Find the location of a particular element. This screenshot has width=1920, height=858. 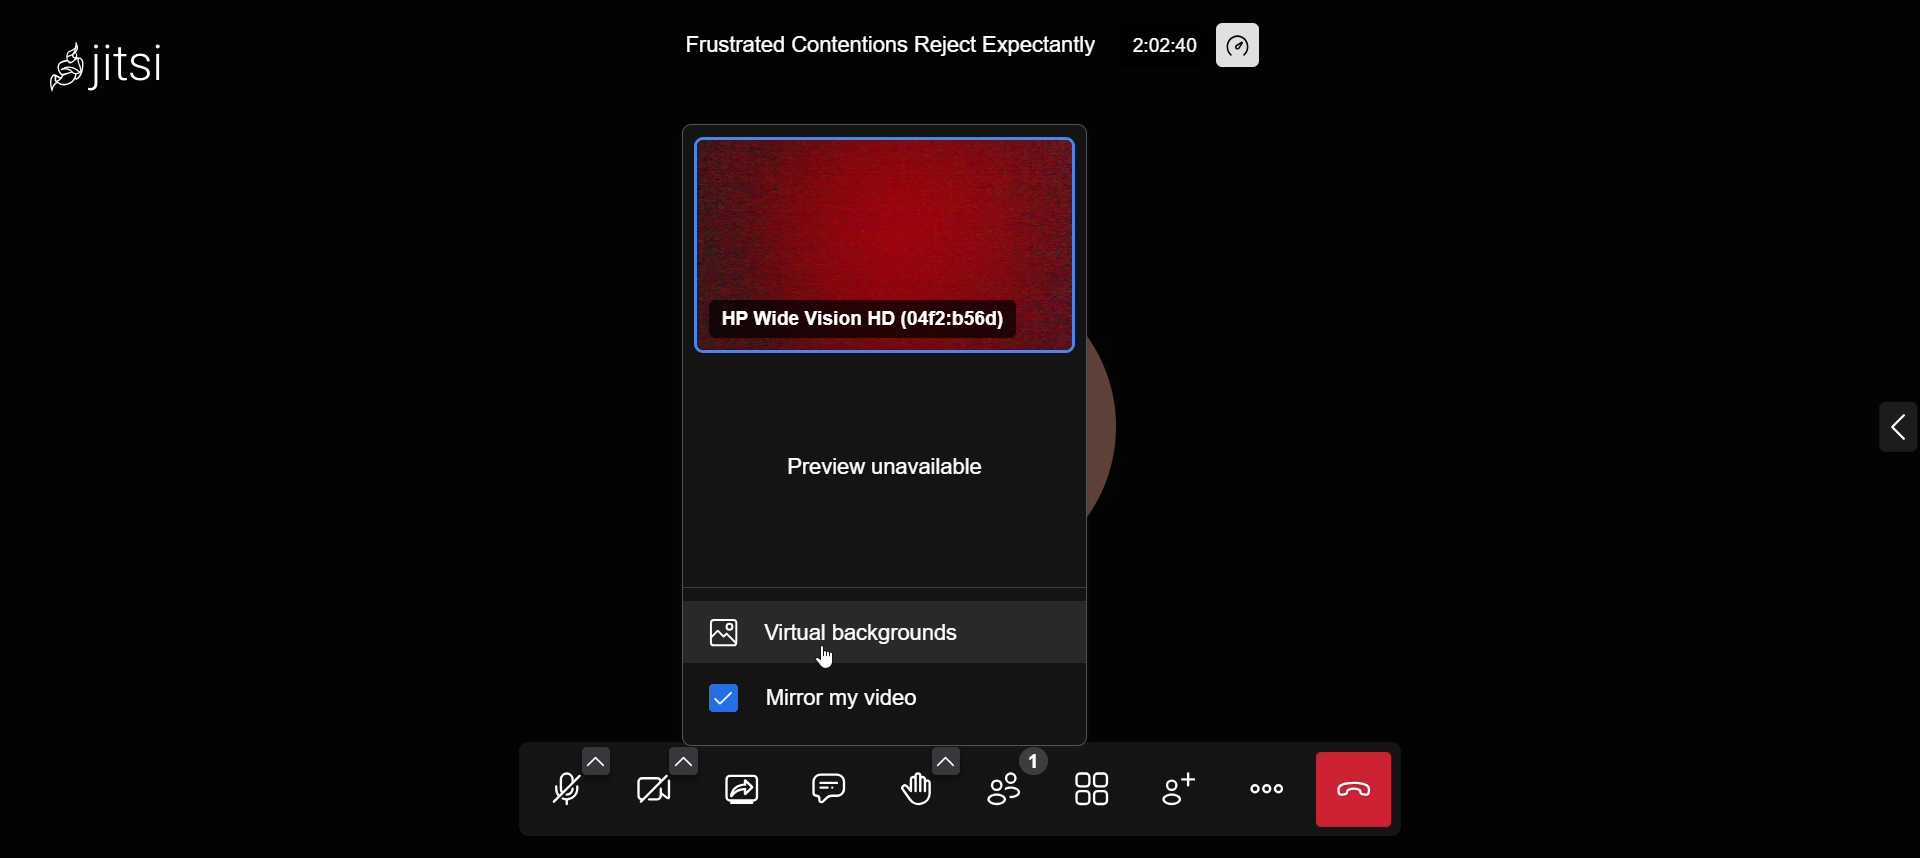

preview unable is located at coordinates (884, 471).